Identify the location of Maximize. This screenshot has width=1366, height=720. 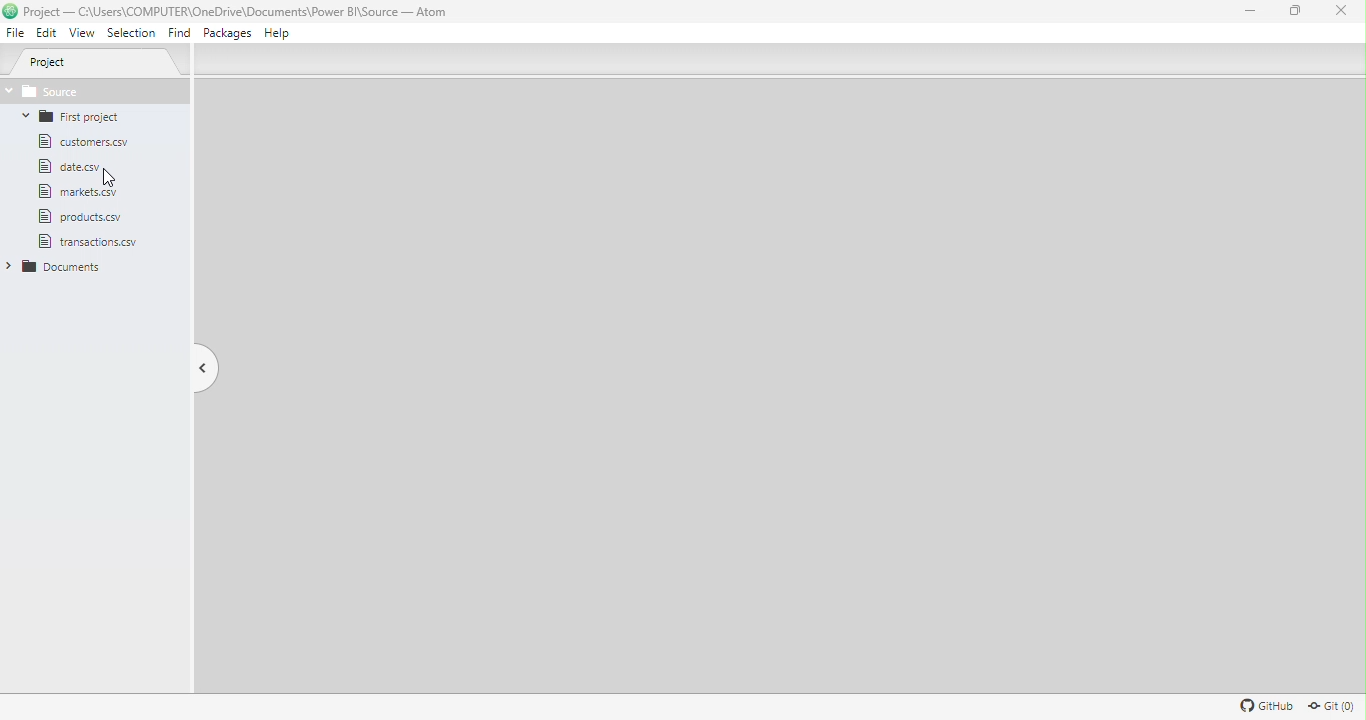
(1291, 11).